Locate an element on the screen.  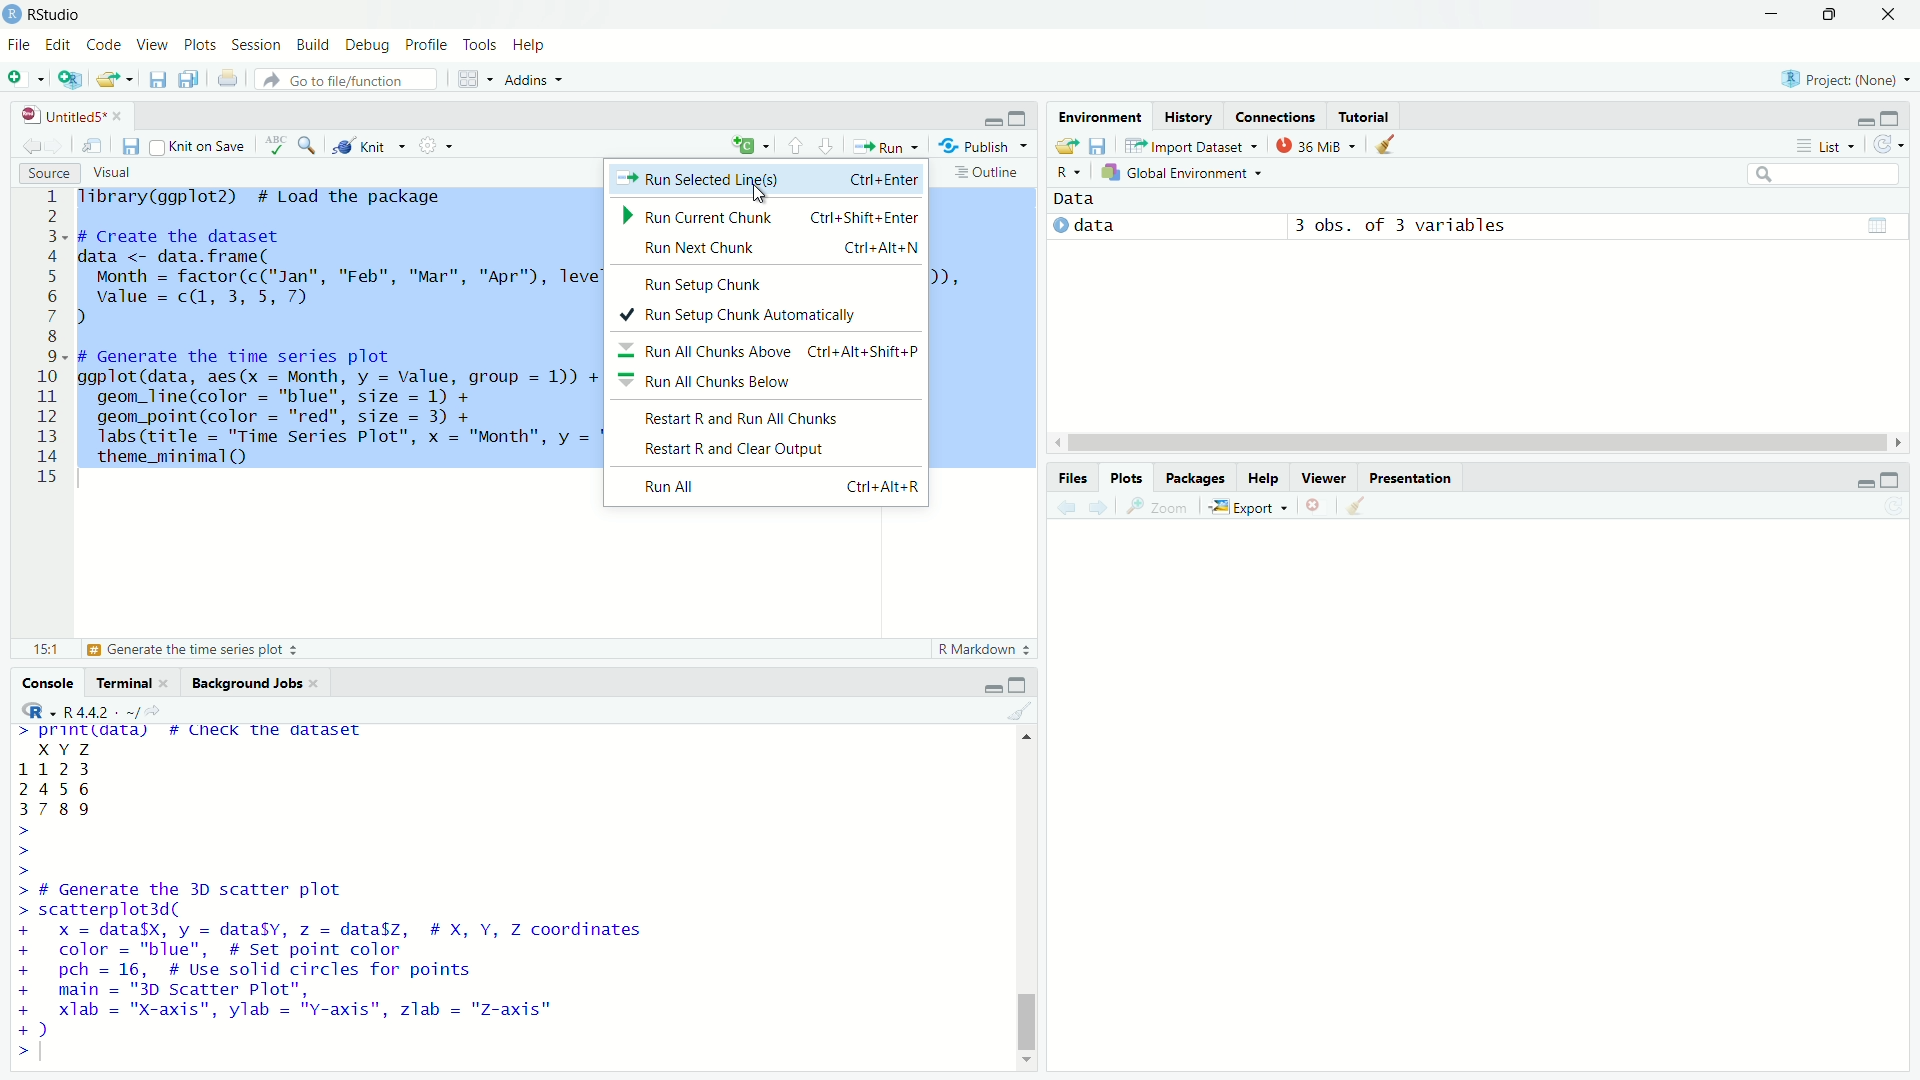
console is located at coordinates (42, 682).